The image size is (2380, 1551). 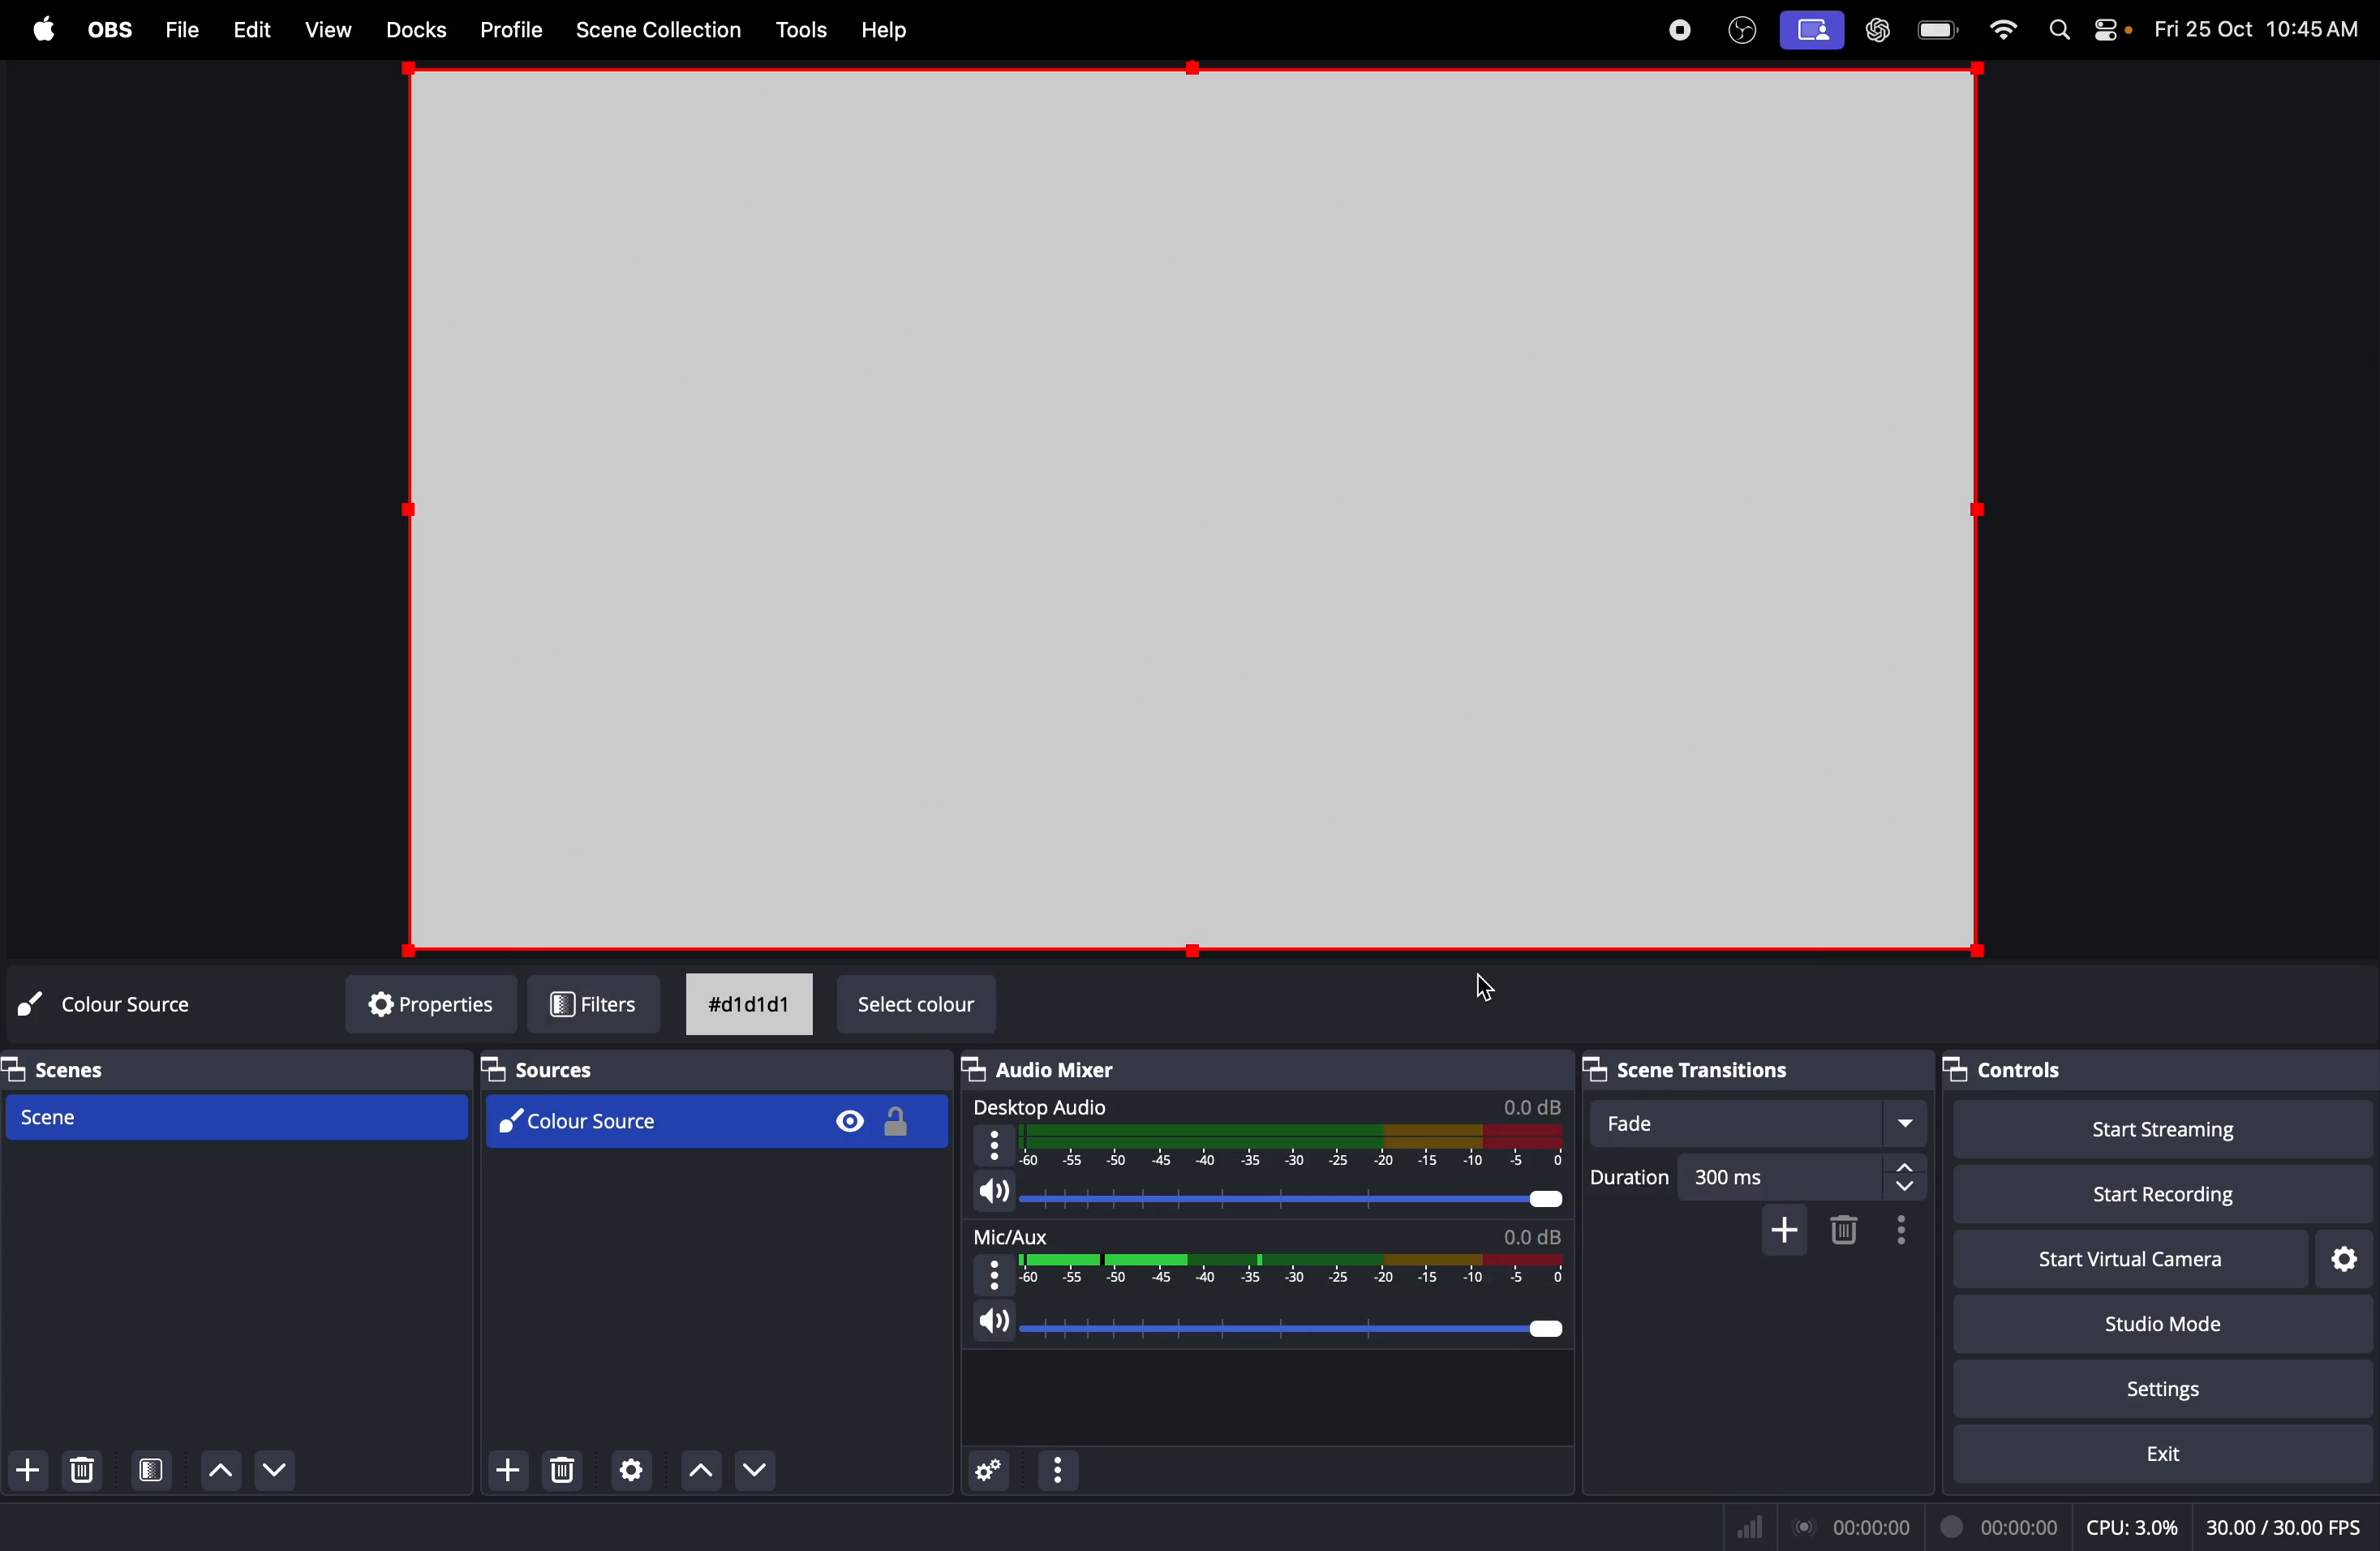 What do you see at coordinates (1930, 1526) in the screenshot?
I see `record time` at bounding box center [1930, 1526].